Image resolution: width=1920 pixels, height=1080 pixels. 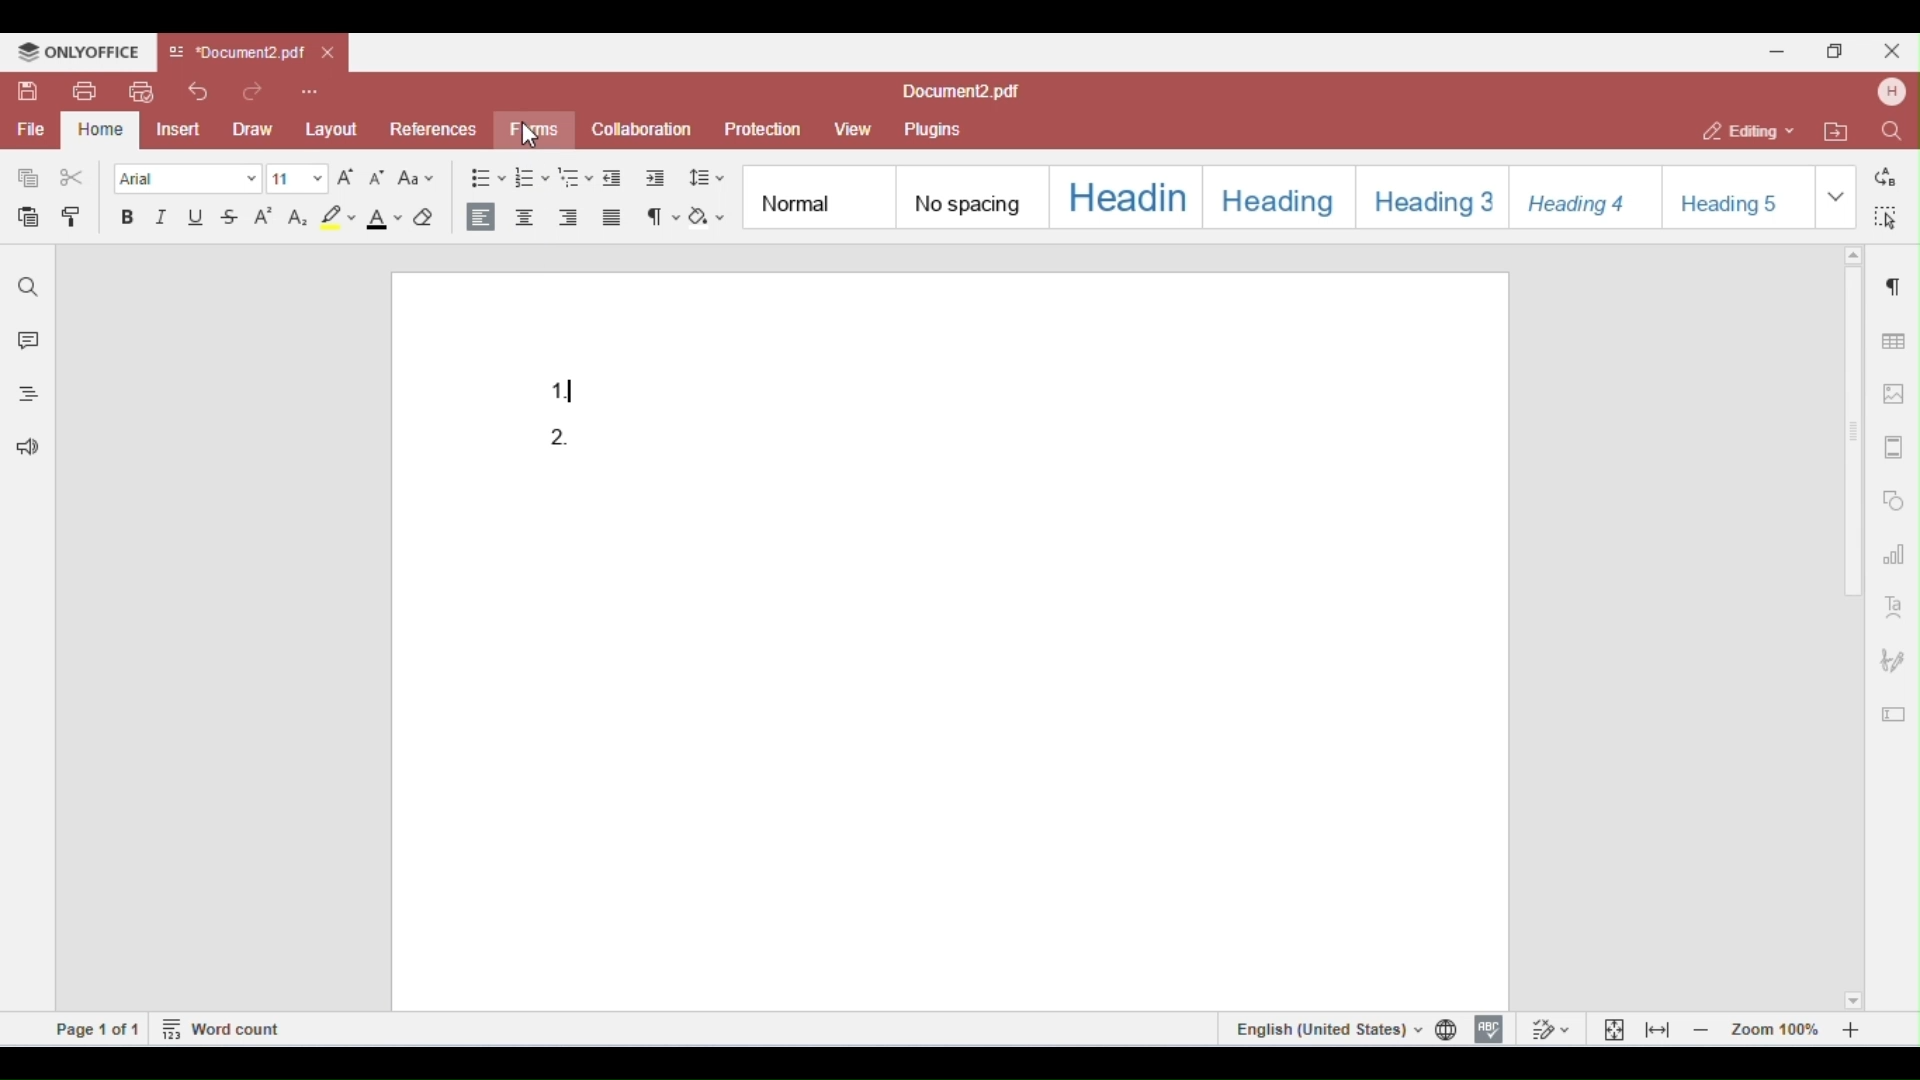 What do you see at coordinates (1489, 1027) in the screenshot?
I see `spelling` at bounding box center [1489, 1027].